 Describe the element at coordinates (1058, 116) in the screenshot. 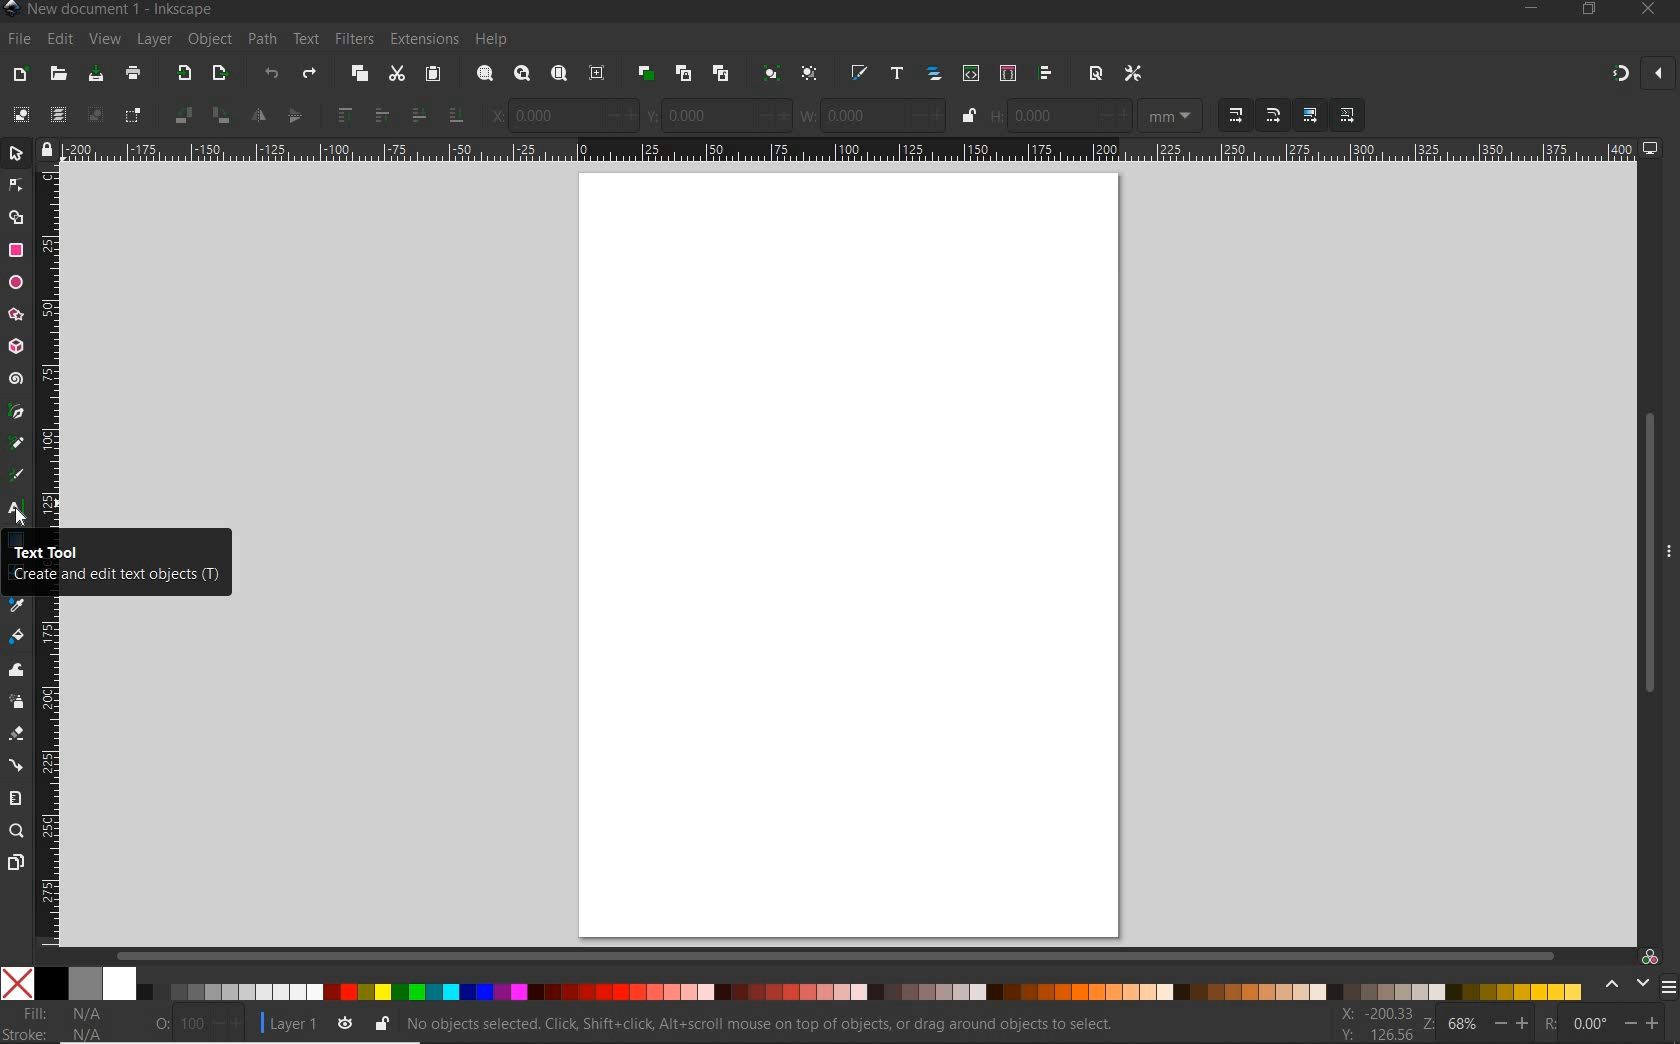

I see `height selection` at that location.